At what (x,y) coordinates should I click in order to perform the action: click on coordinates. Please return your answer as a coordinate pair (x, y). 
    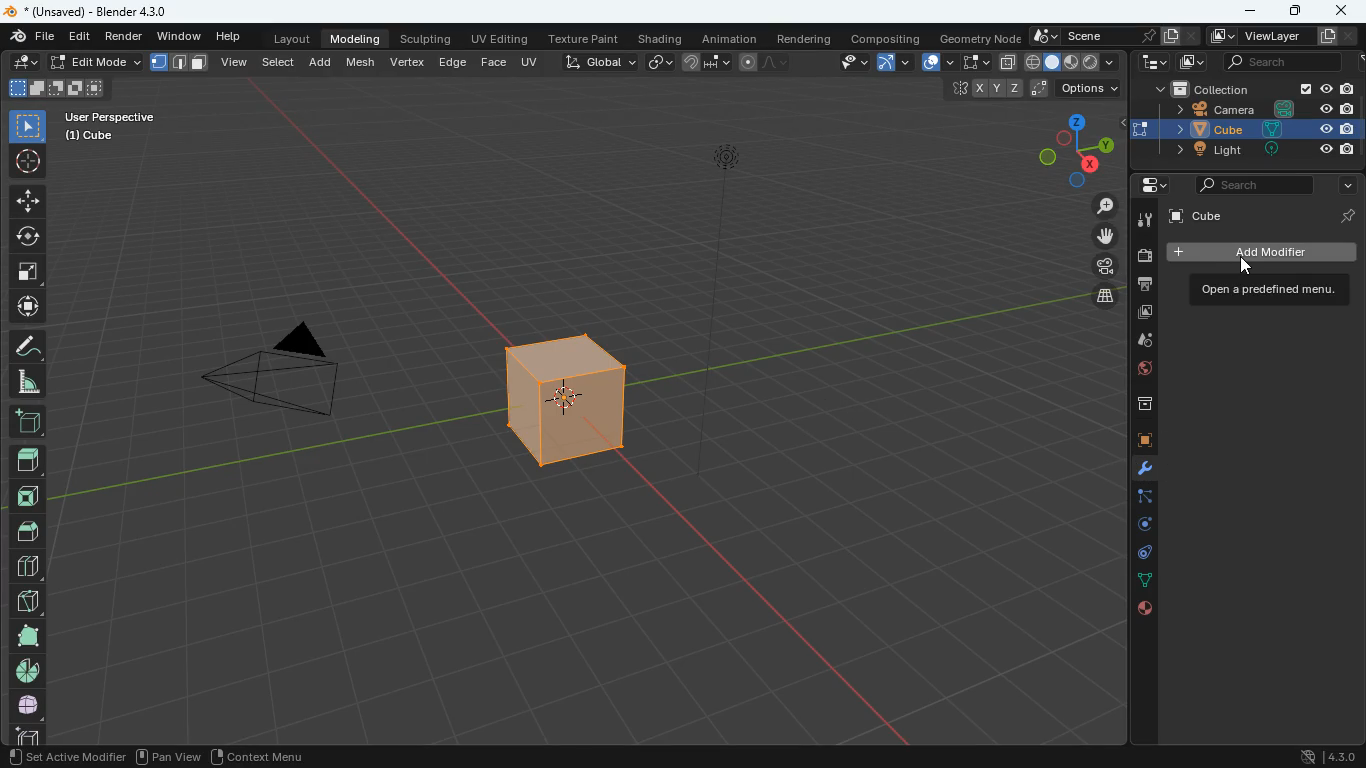
    Looking at the image, I should click on (1030, 90).